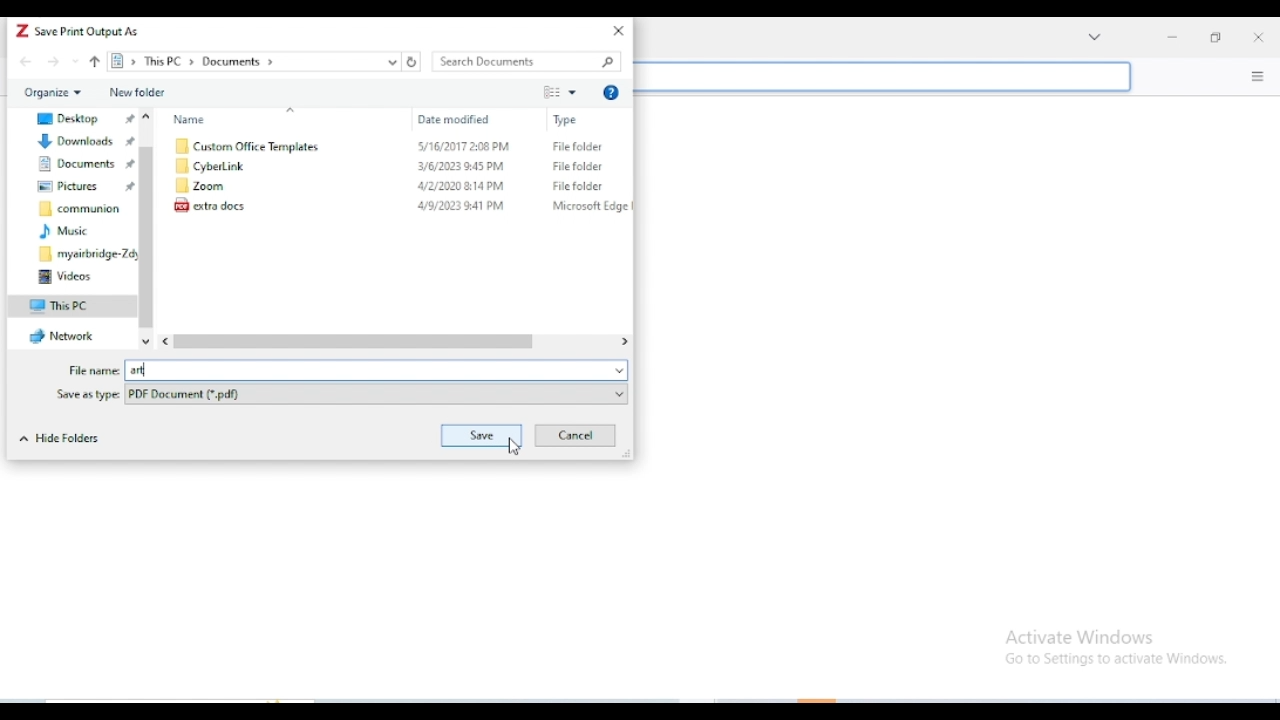  I want to click on network, so click(65, 336).